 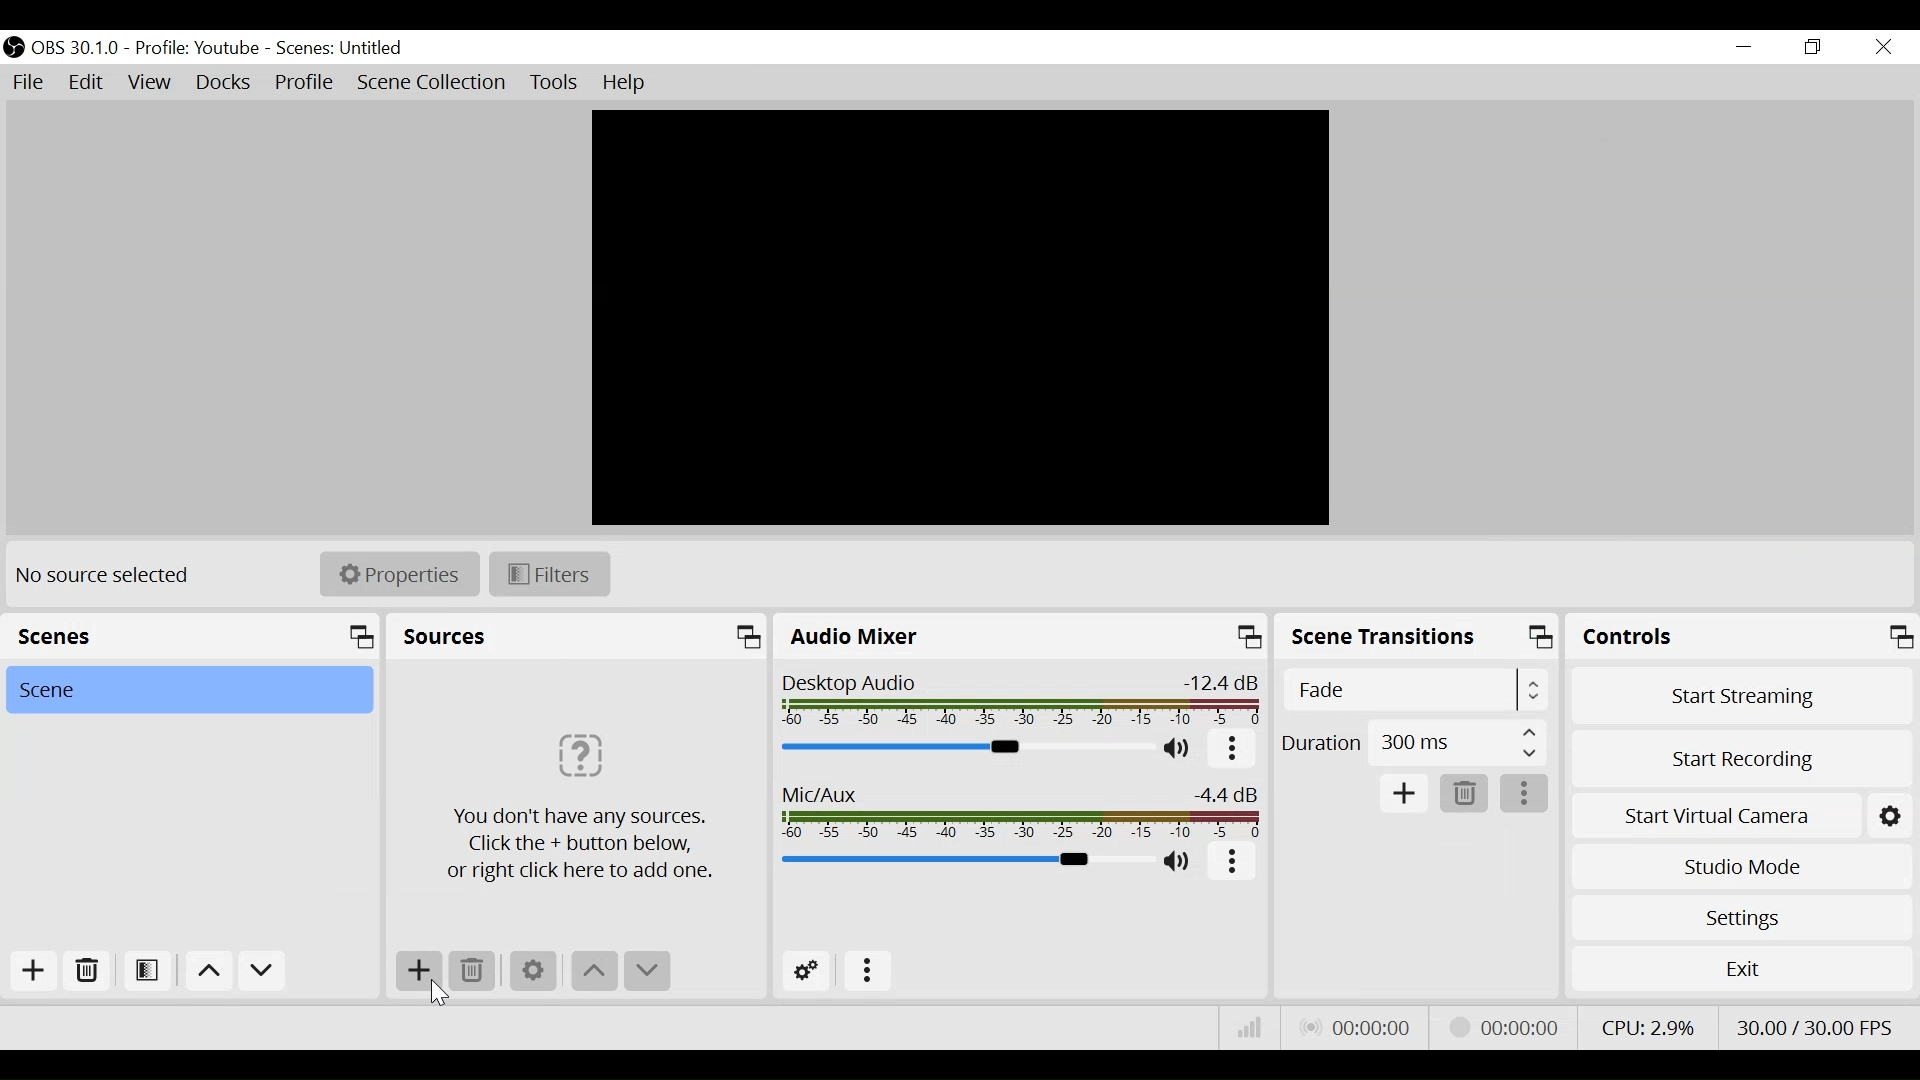 I want to click on File, so click(x=27, y=81).